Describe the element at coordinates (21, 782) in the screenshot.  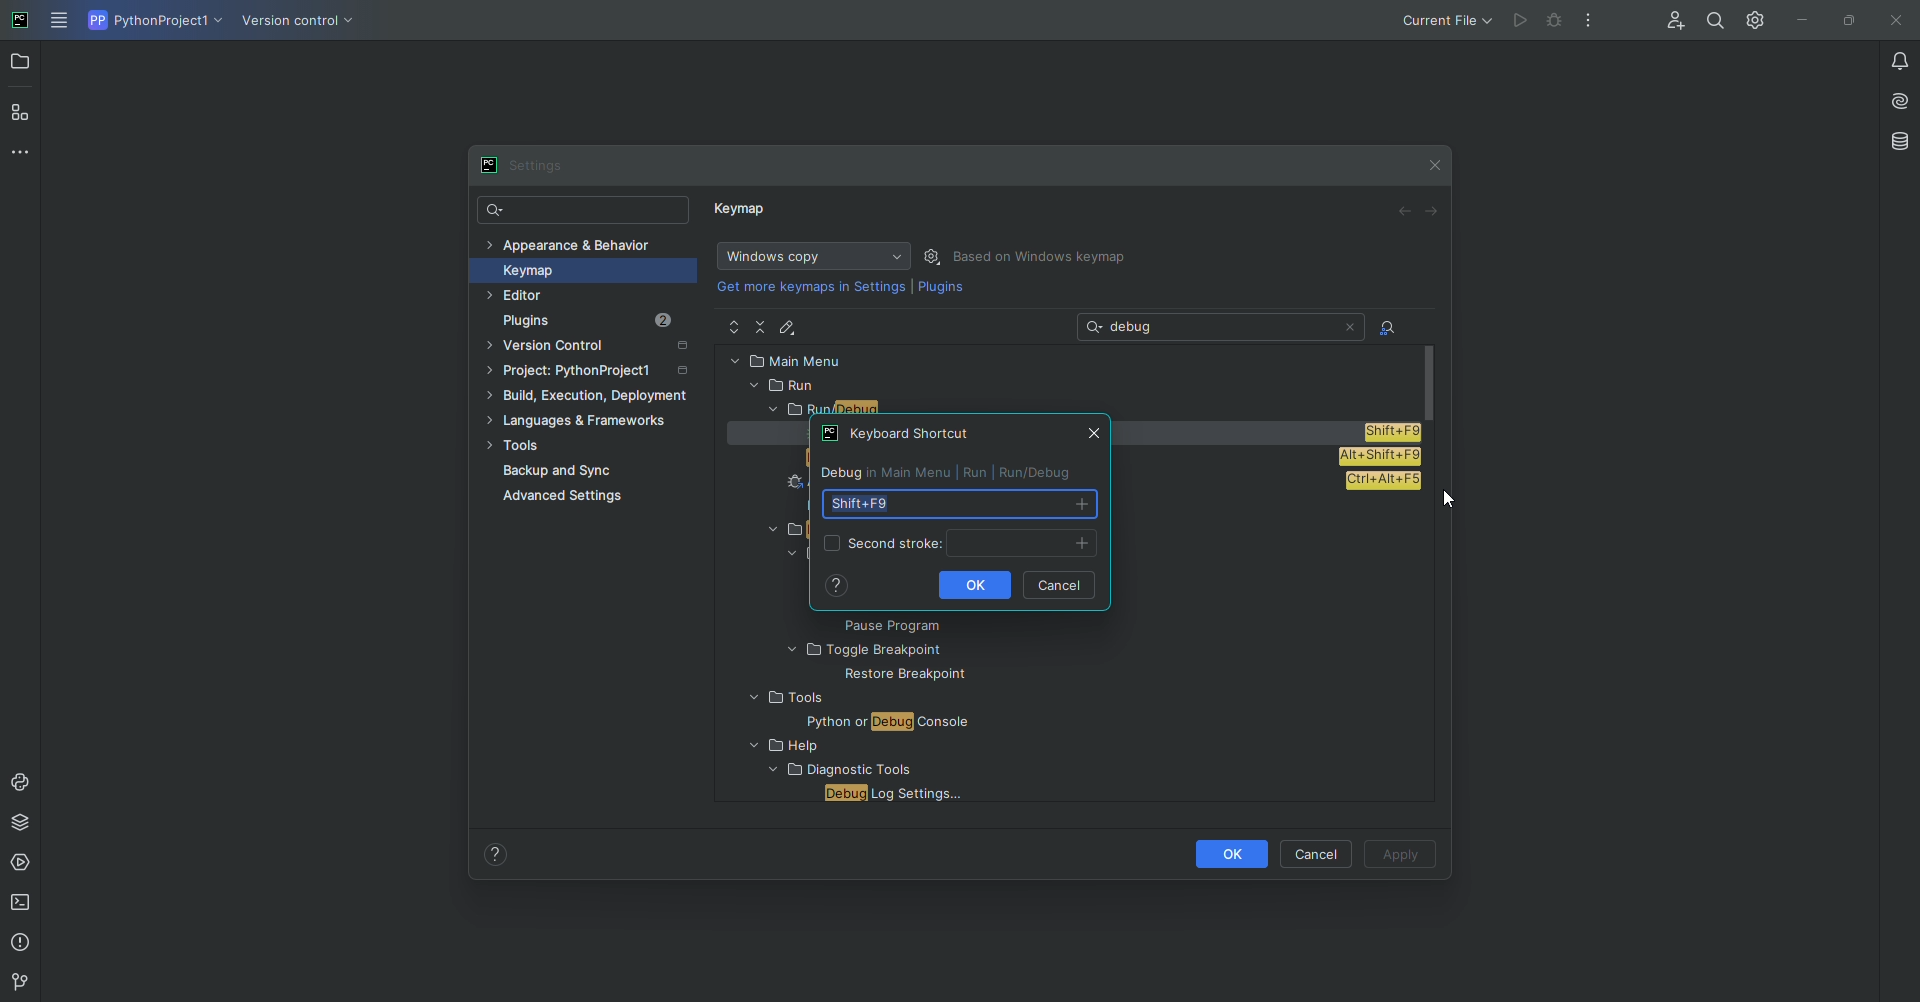
I see `Console` at that location.